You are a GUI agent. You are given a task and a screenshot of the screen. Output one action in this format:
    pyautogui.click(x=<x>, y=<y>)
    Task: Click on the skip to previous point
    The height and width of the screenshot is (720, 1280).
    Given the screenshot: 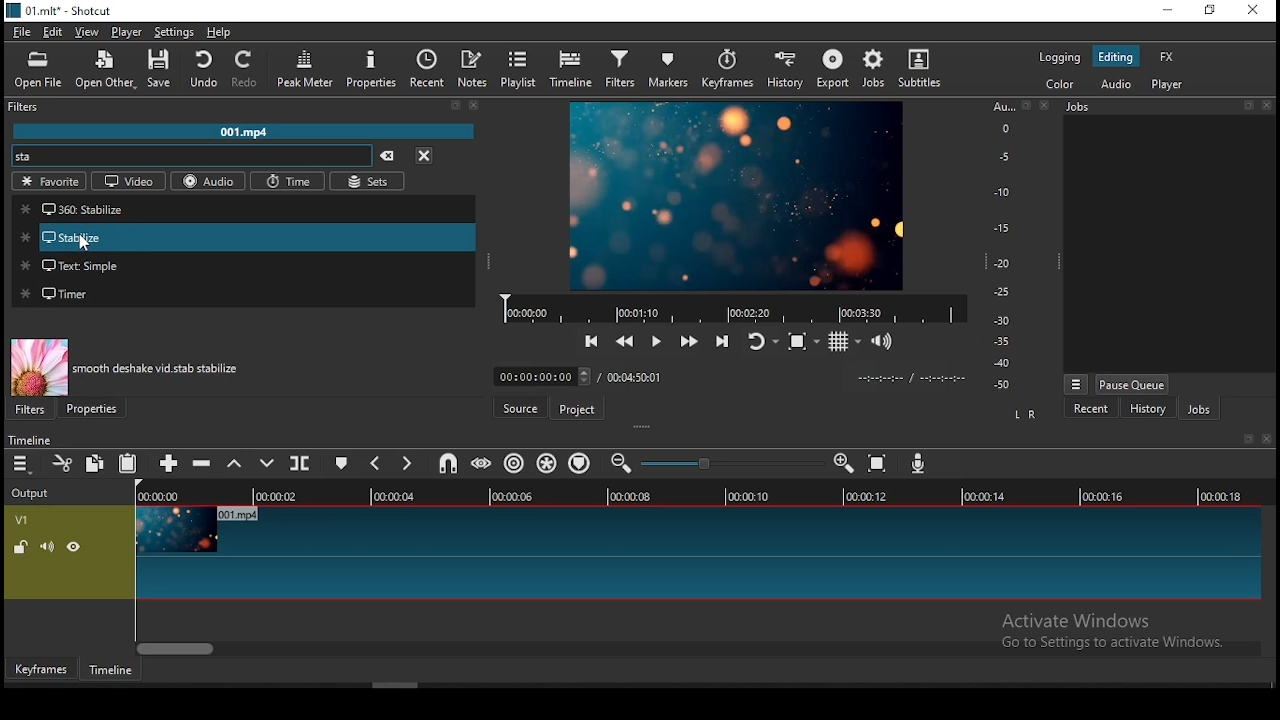 What is the action you would take?
    pyautogui.click(x=592, y=343)
    